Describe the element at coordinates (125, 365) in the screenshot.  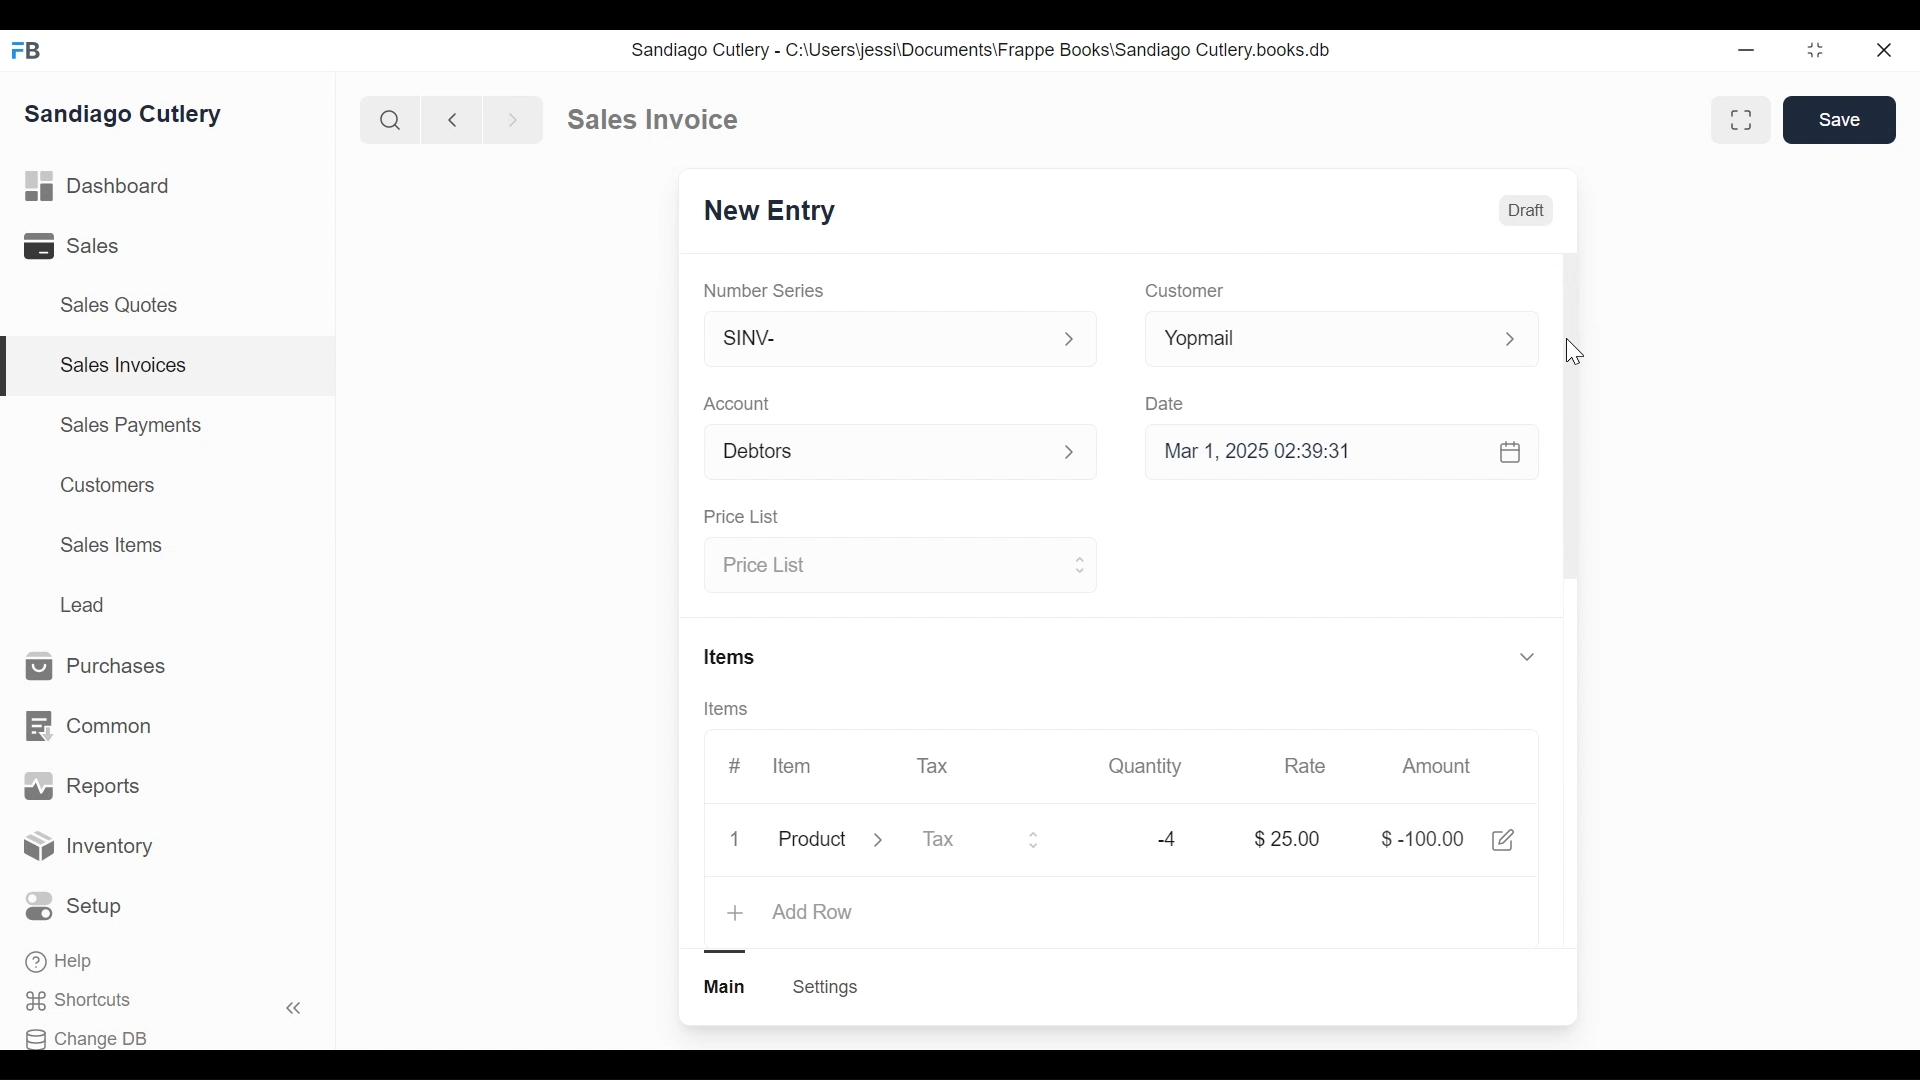
I see `Sales Invoices` at that location.